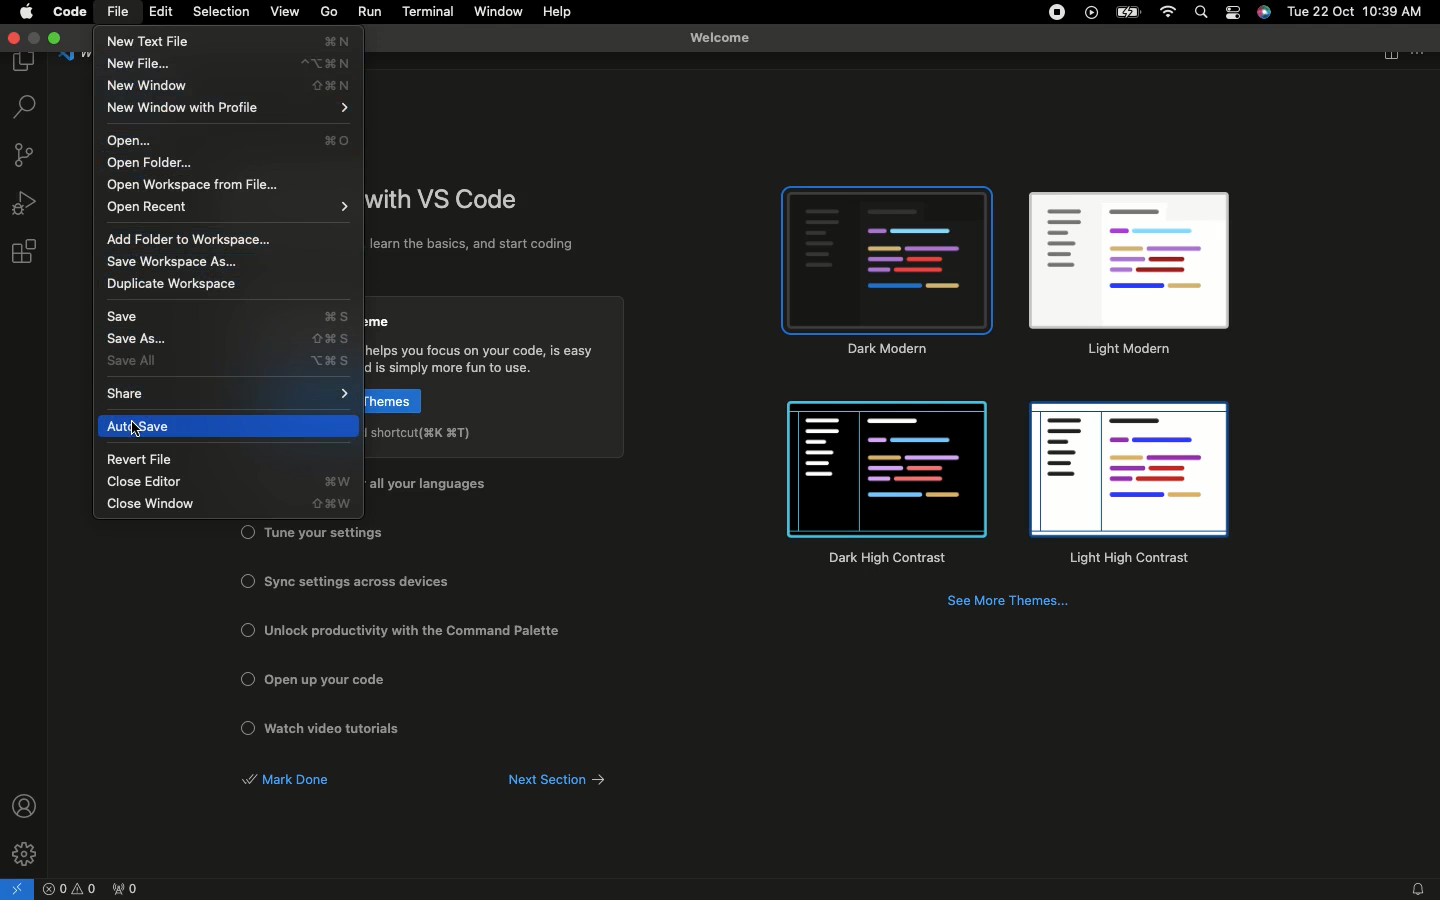  What do you see at coordinates (226, 482) in the screenshot?
I see `Close editor` at bounding box center [226, 482].